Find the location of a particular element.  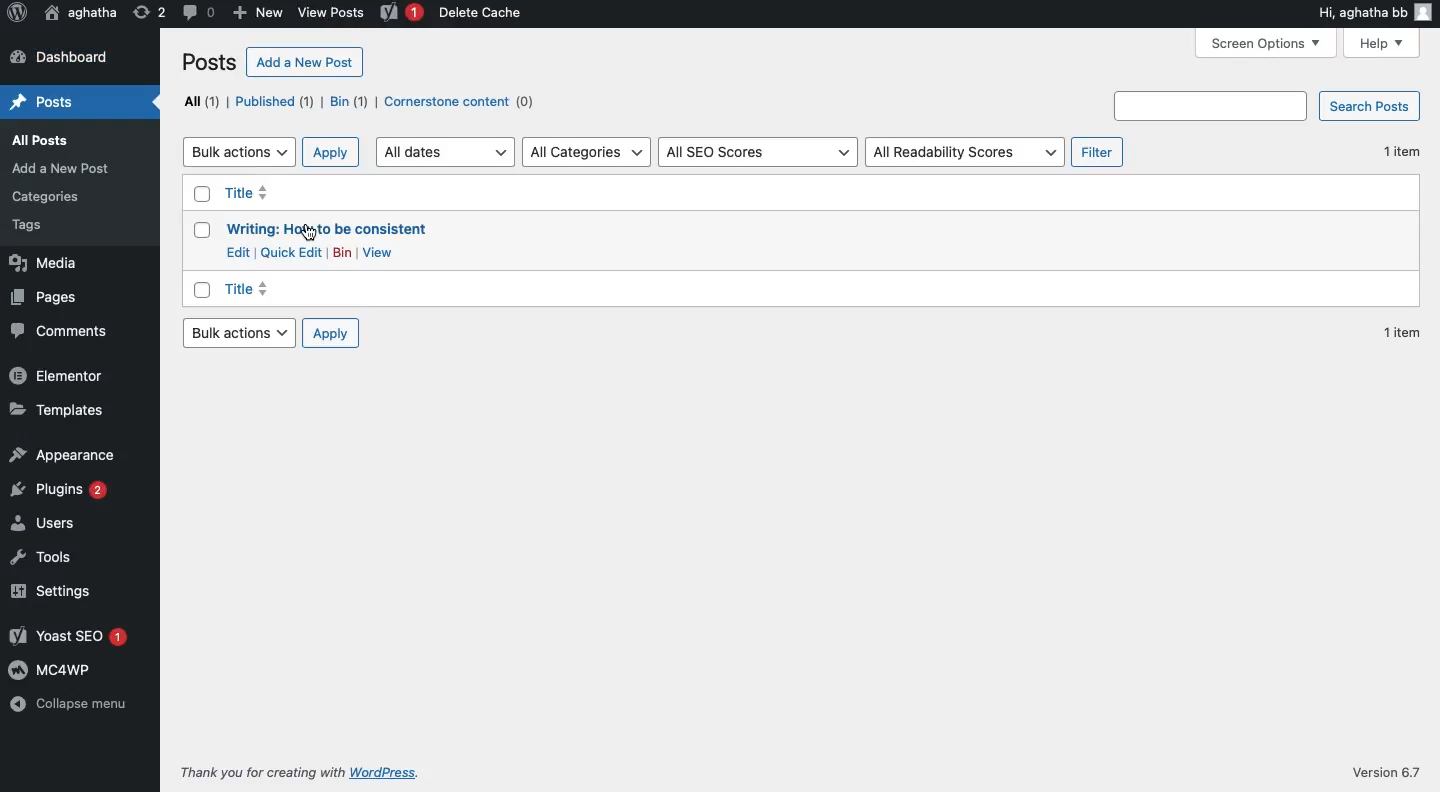

Checkbox is located at coordinates (203, 195).